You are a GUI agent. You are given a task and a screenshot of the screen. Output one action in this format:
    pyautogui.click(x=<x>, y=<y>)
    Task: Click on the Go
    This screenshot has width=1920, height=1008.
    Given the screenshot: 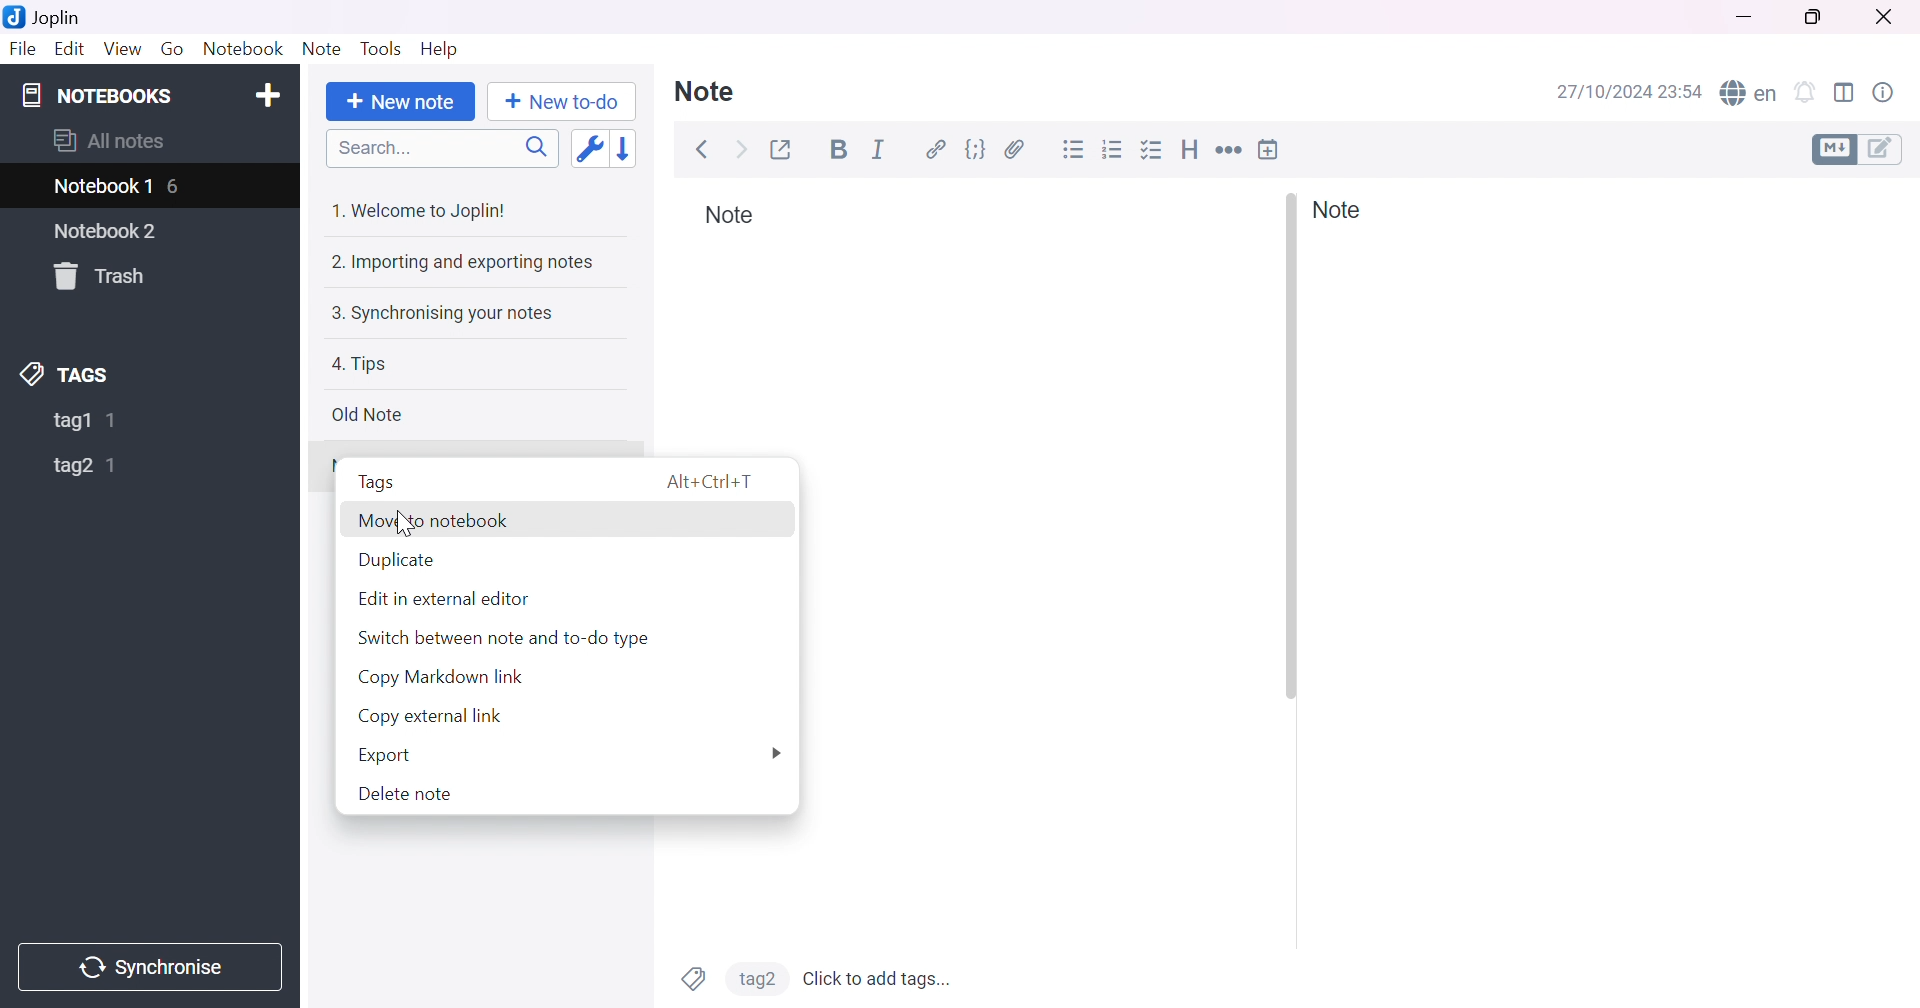 What is the action you would take?
    pyautogui.click(x=173, y=53)
    